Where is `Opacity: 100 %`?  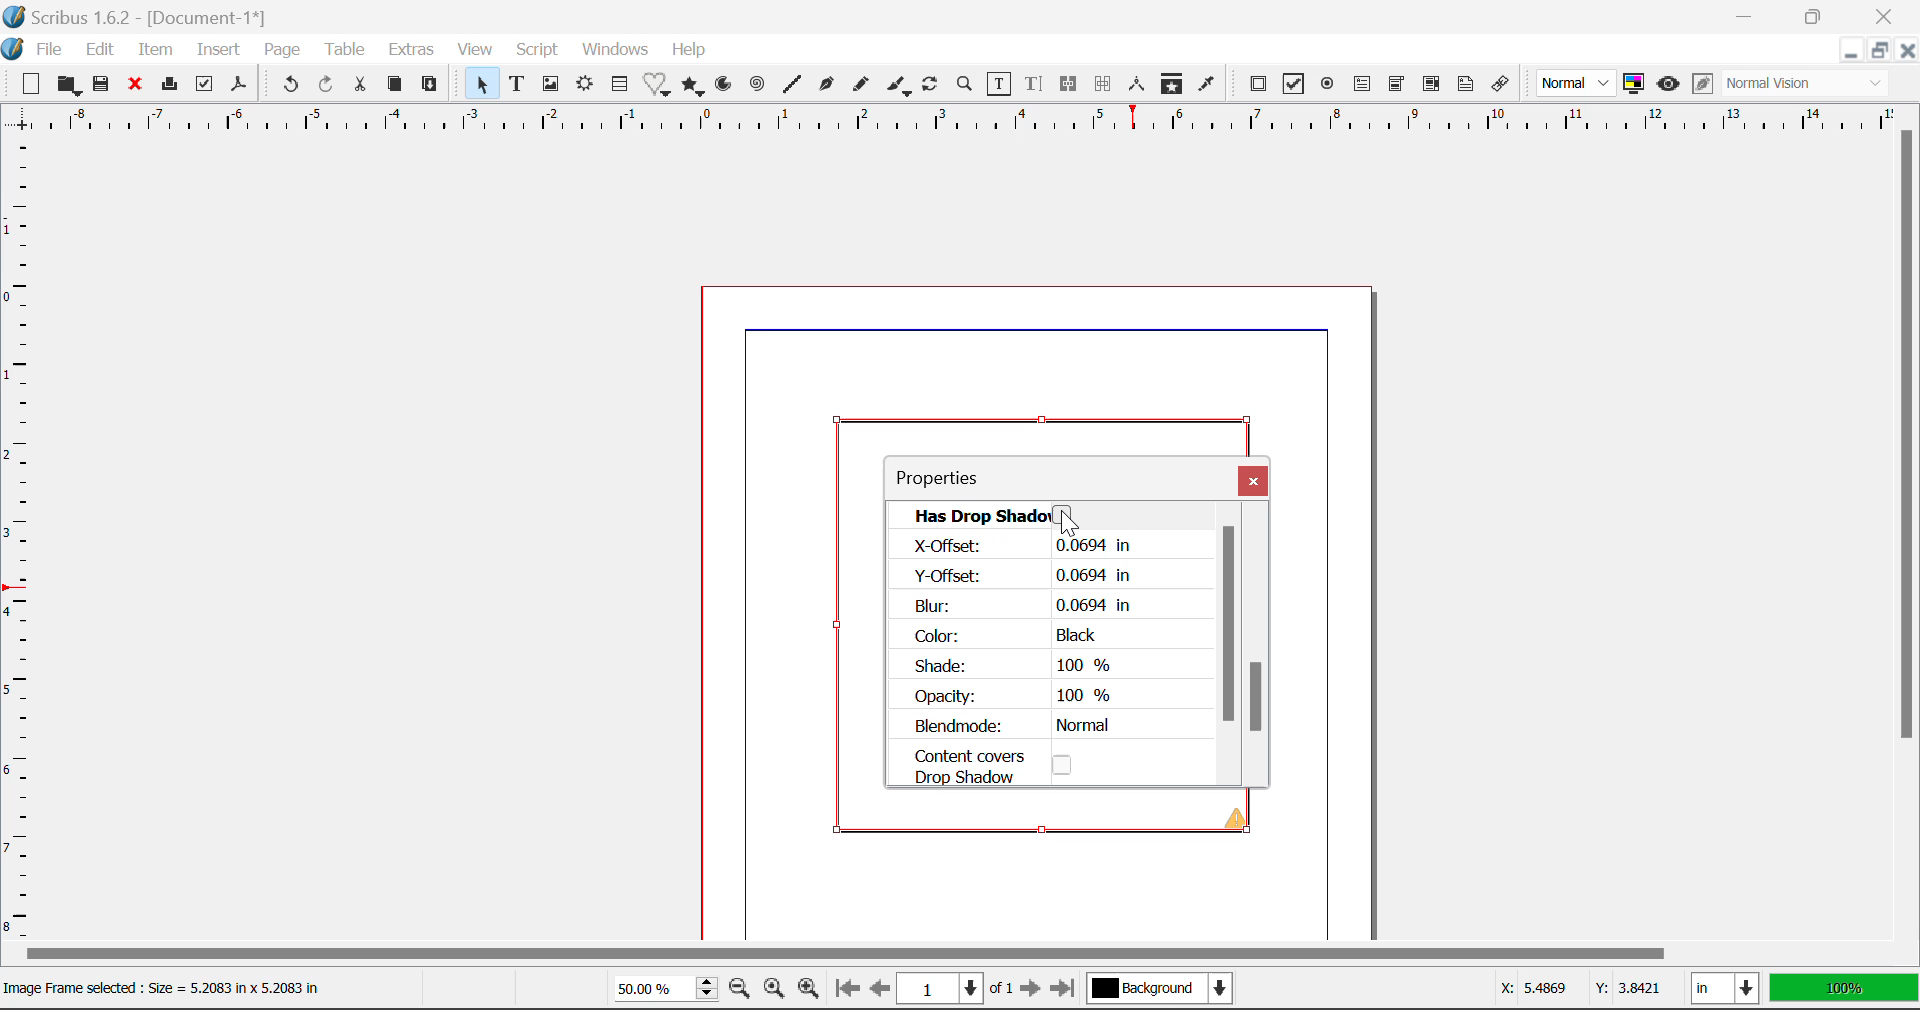
Opacity: 100 % is located at coordinates (1020, 697).